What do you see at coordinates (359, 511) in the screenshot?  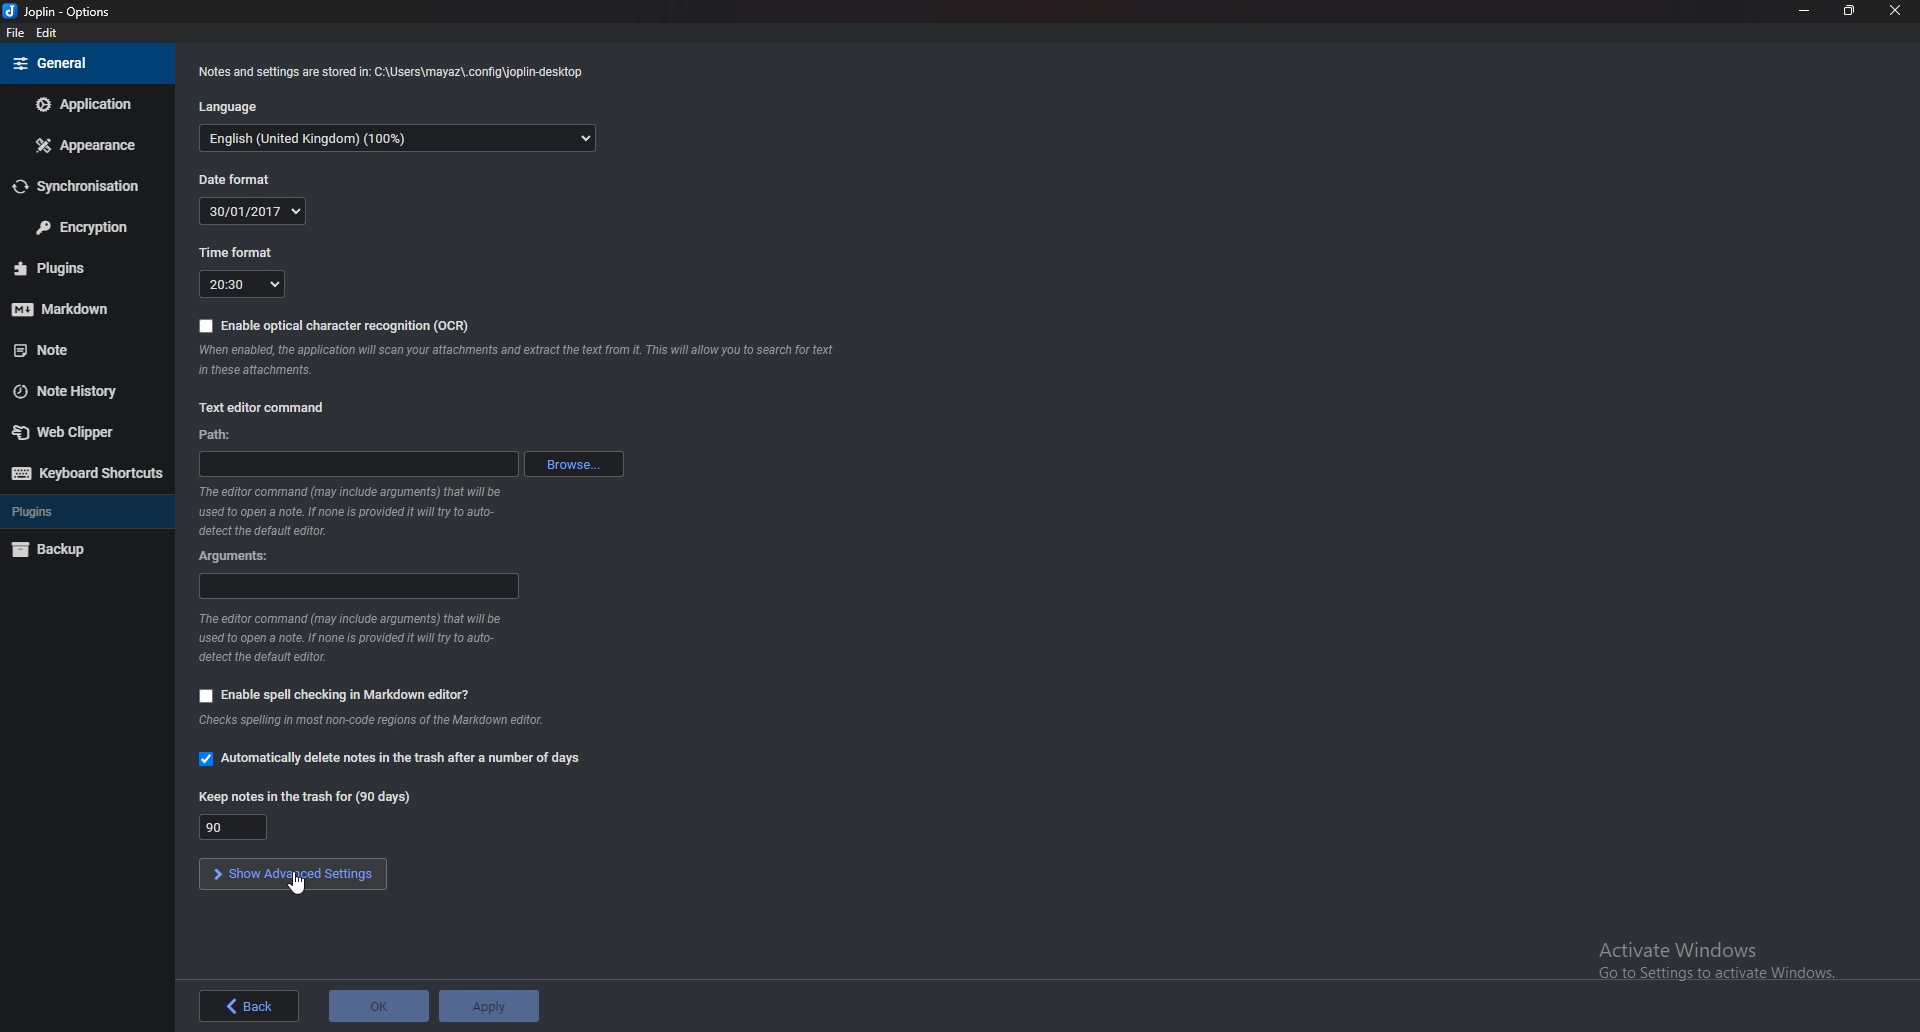 I see `Info` at bounding box center [359, 511].